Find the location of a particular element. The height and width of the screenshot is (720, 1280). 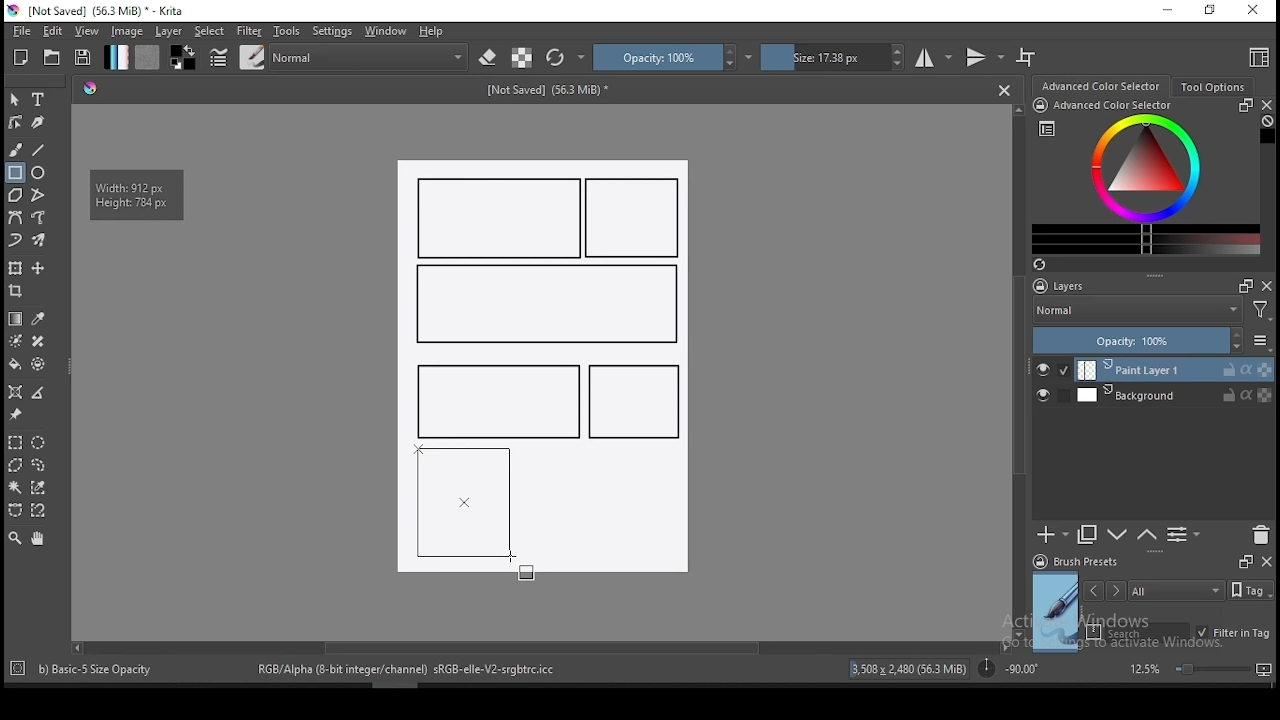

move layer one step down is located at coordinates (1147, 535).